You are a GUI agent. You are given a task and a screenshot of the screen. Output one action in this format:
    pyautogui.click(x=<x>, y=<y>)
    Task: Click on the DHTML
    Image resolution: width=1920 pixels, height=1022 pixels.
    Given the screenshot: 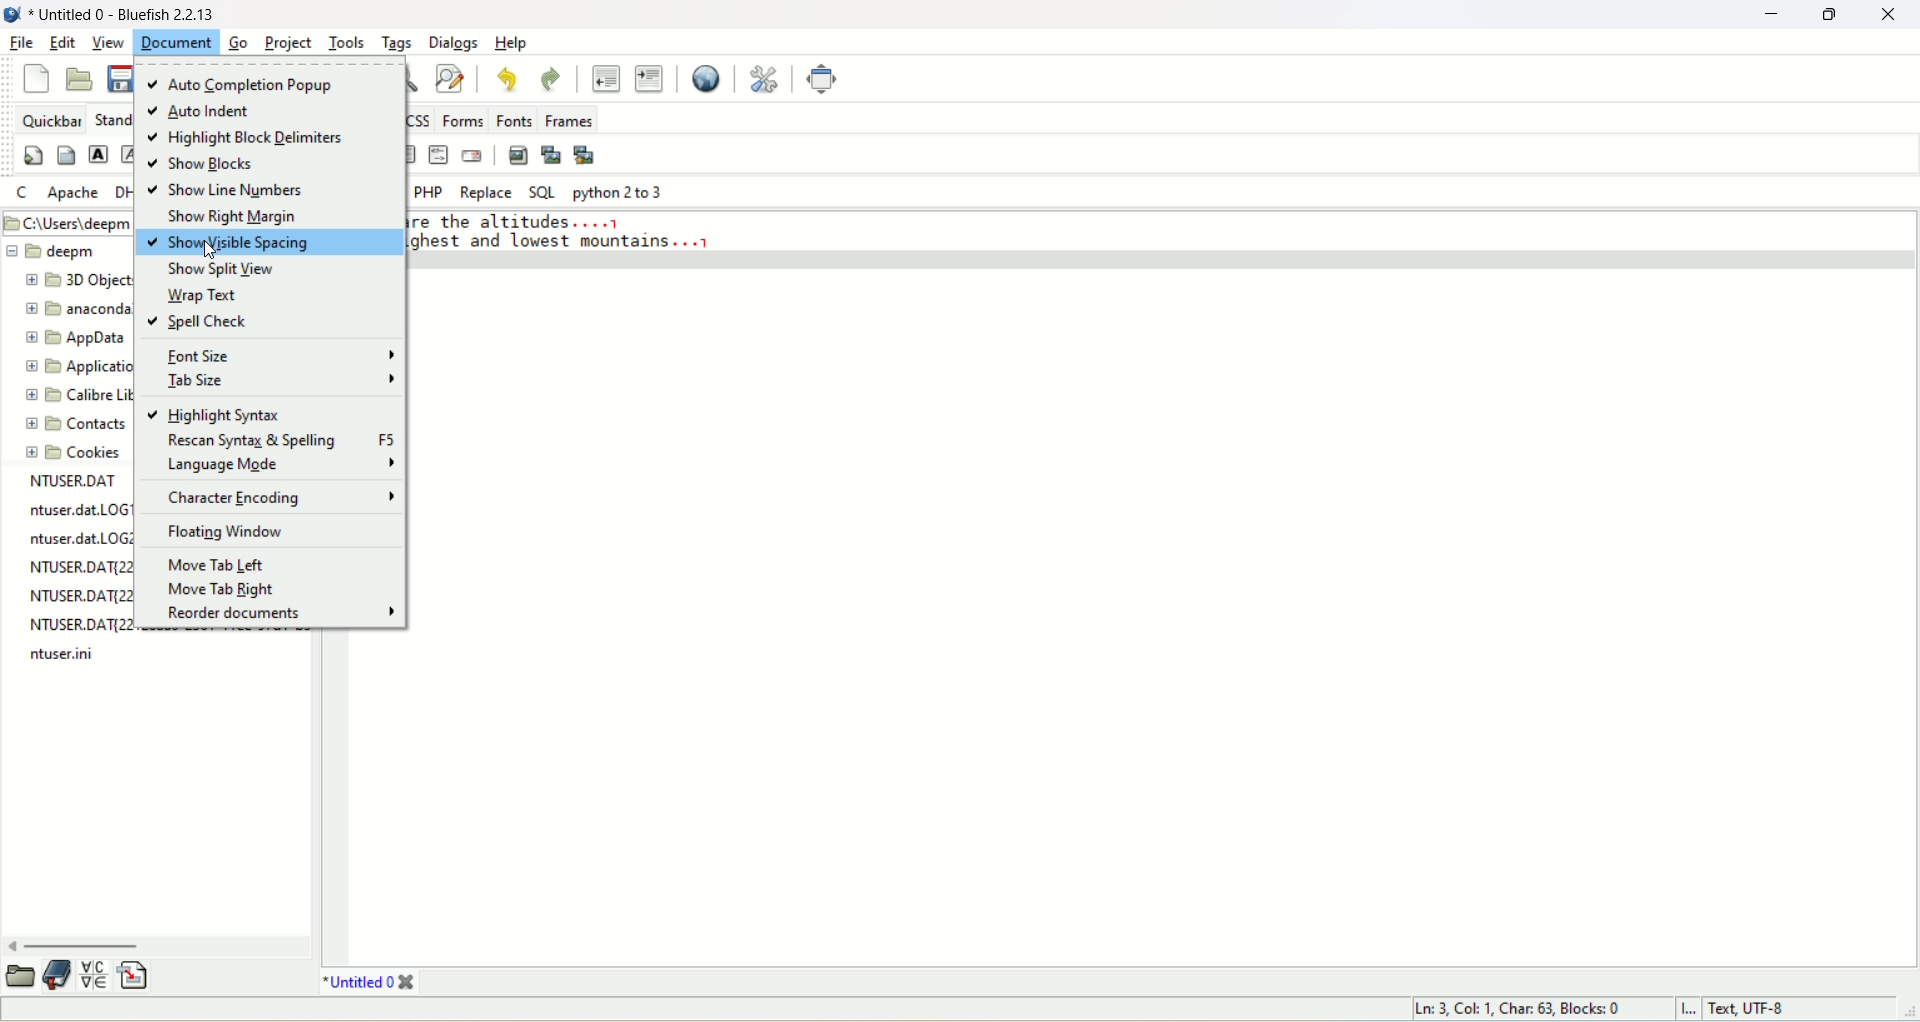 What is the action you would take?
    pyautogui.click(x=127, y=194)
    